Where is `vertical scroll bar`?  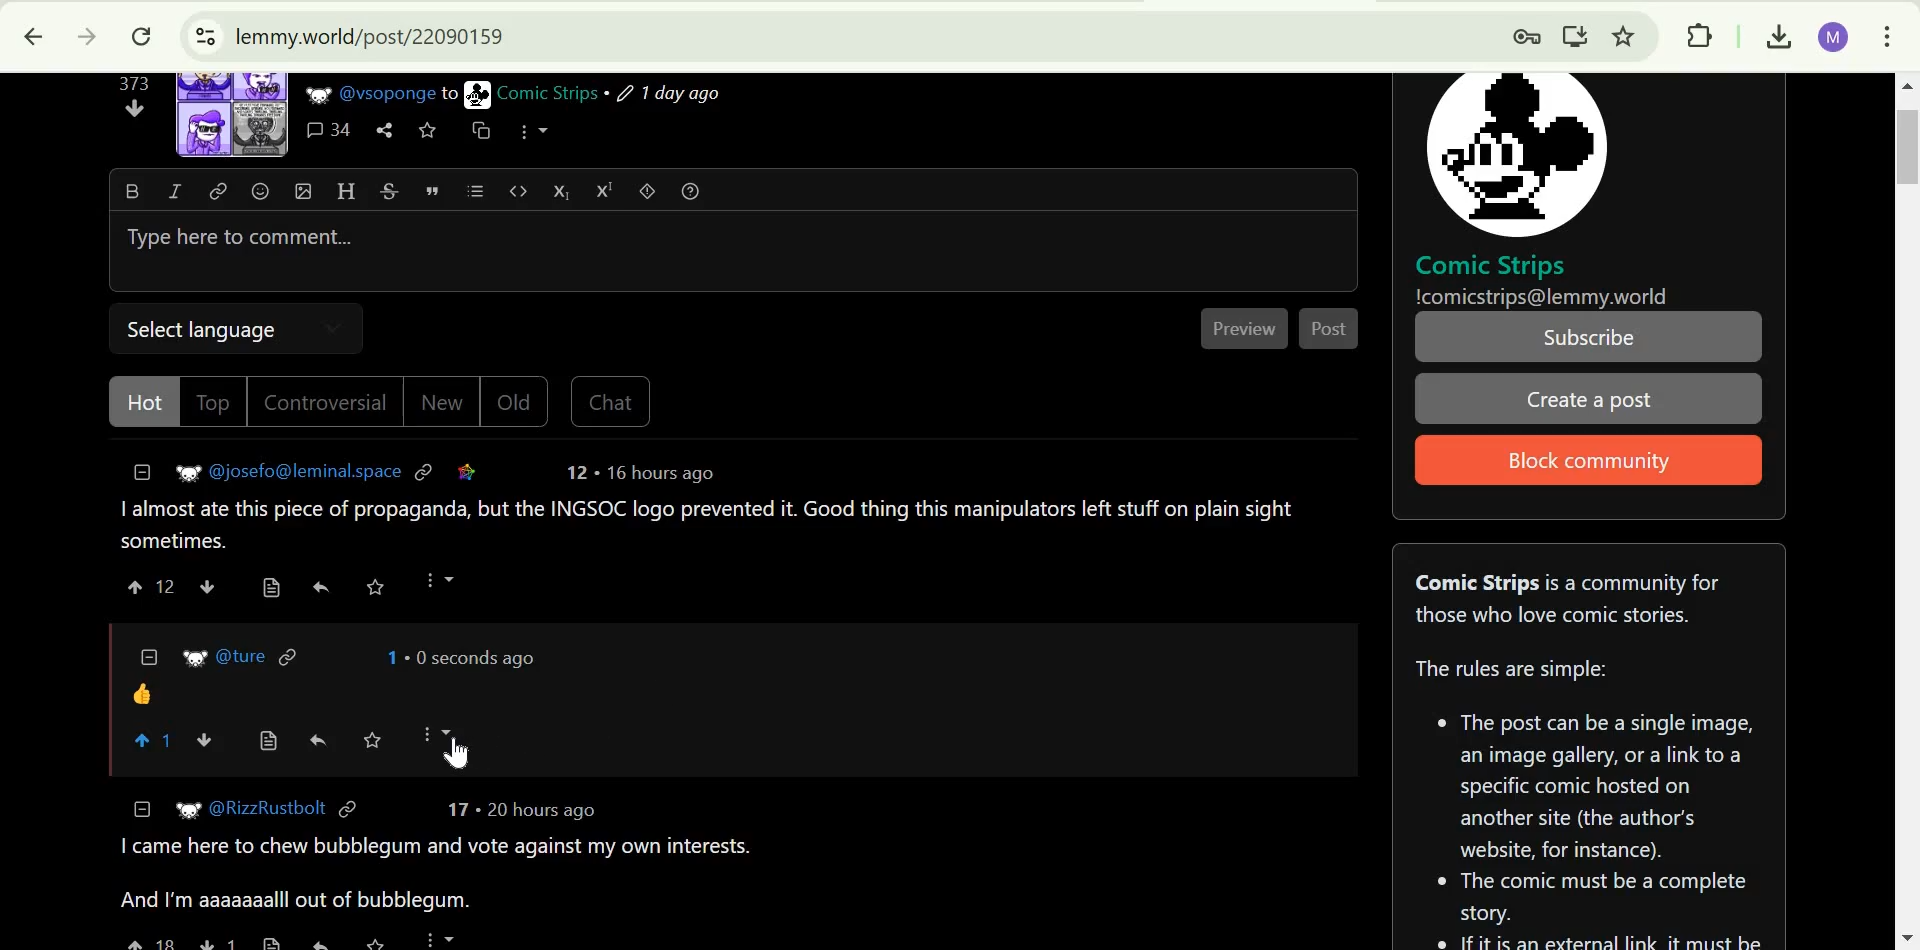
vertical scroll bar is located at coordinates (1898, 146).